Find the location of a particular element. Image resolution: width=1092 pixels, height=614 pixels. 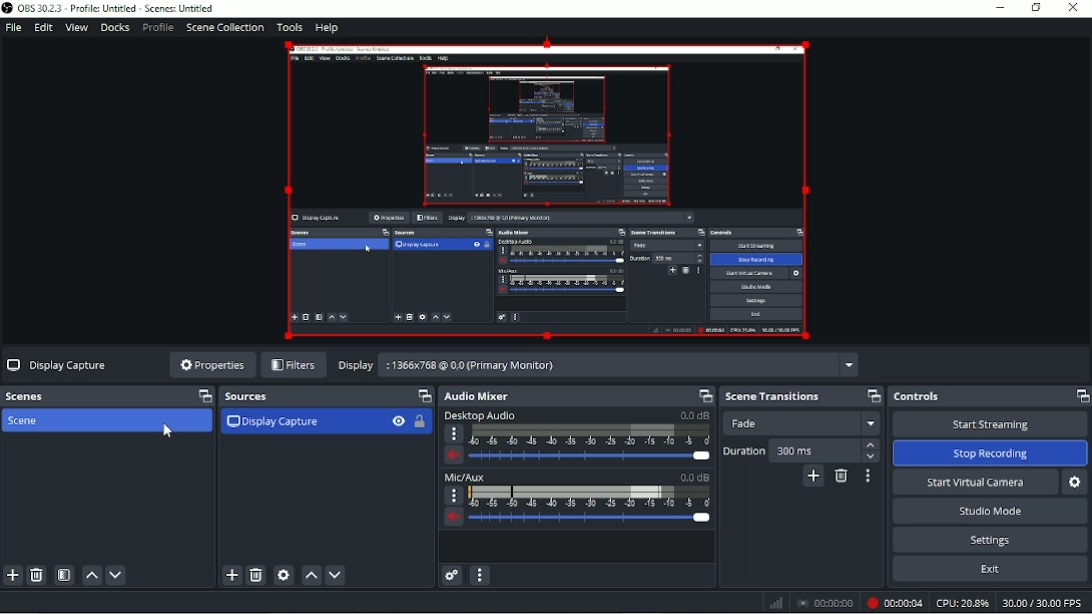

Remove selected source(s) is located at coordinates (256, 576).